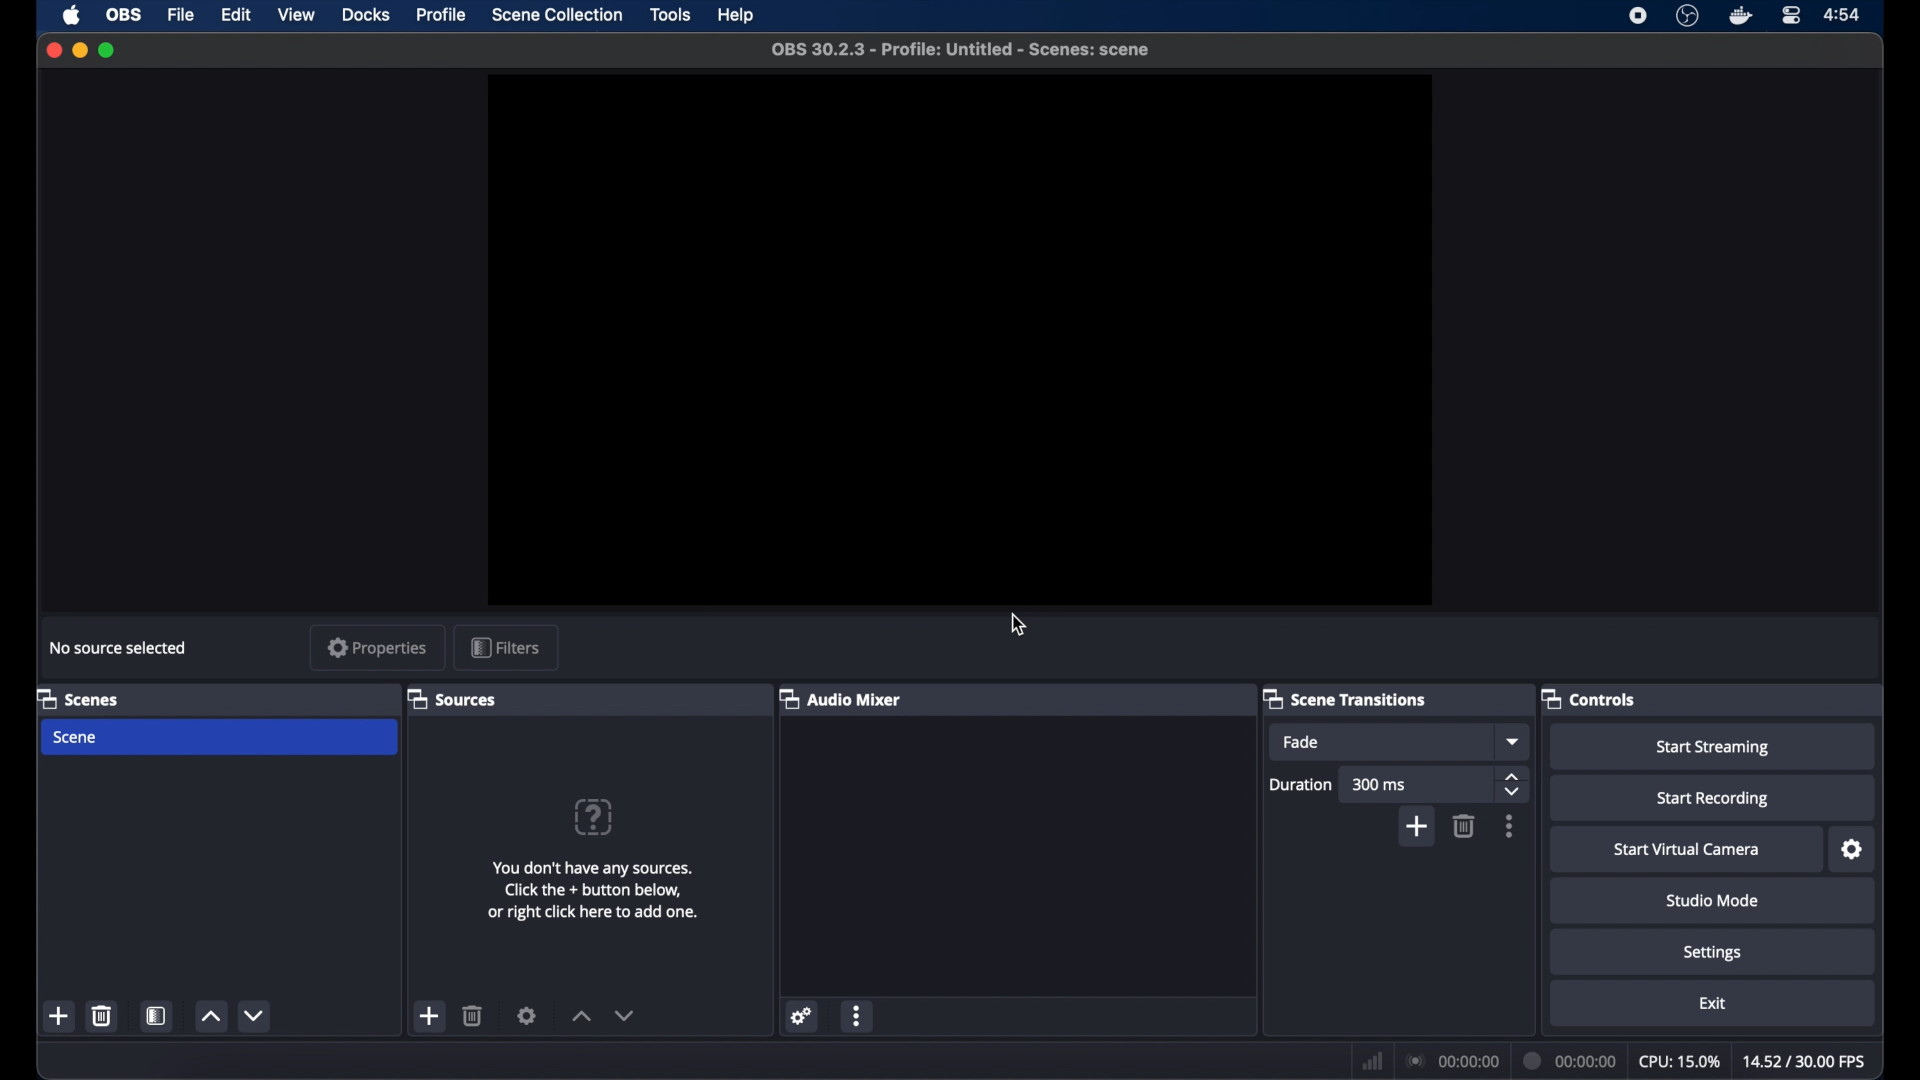 The height and width of the screenshot is (1080, 1920). I want to click on cpu, so click(1679, 1060).